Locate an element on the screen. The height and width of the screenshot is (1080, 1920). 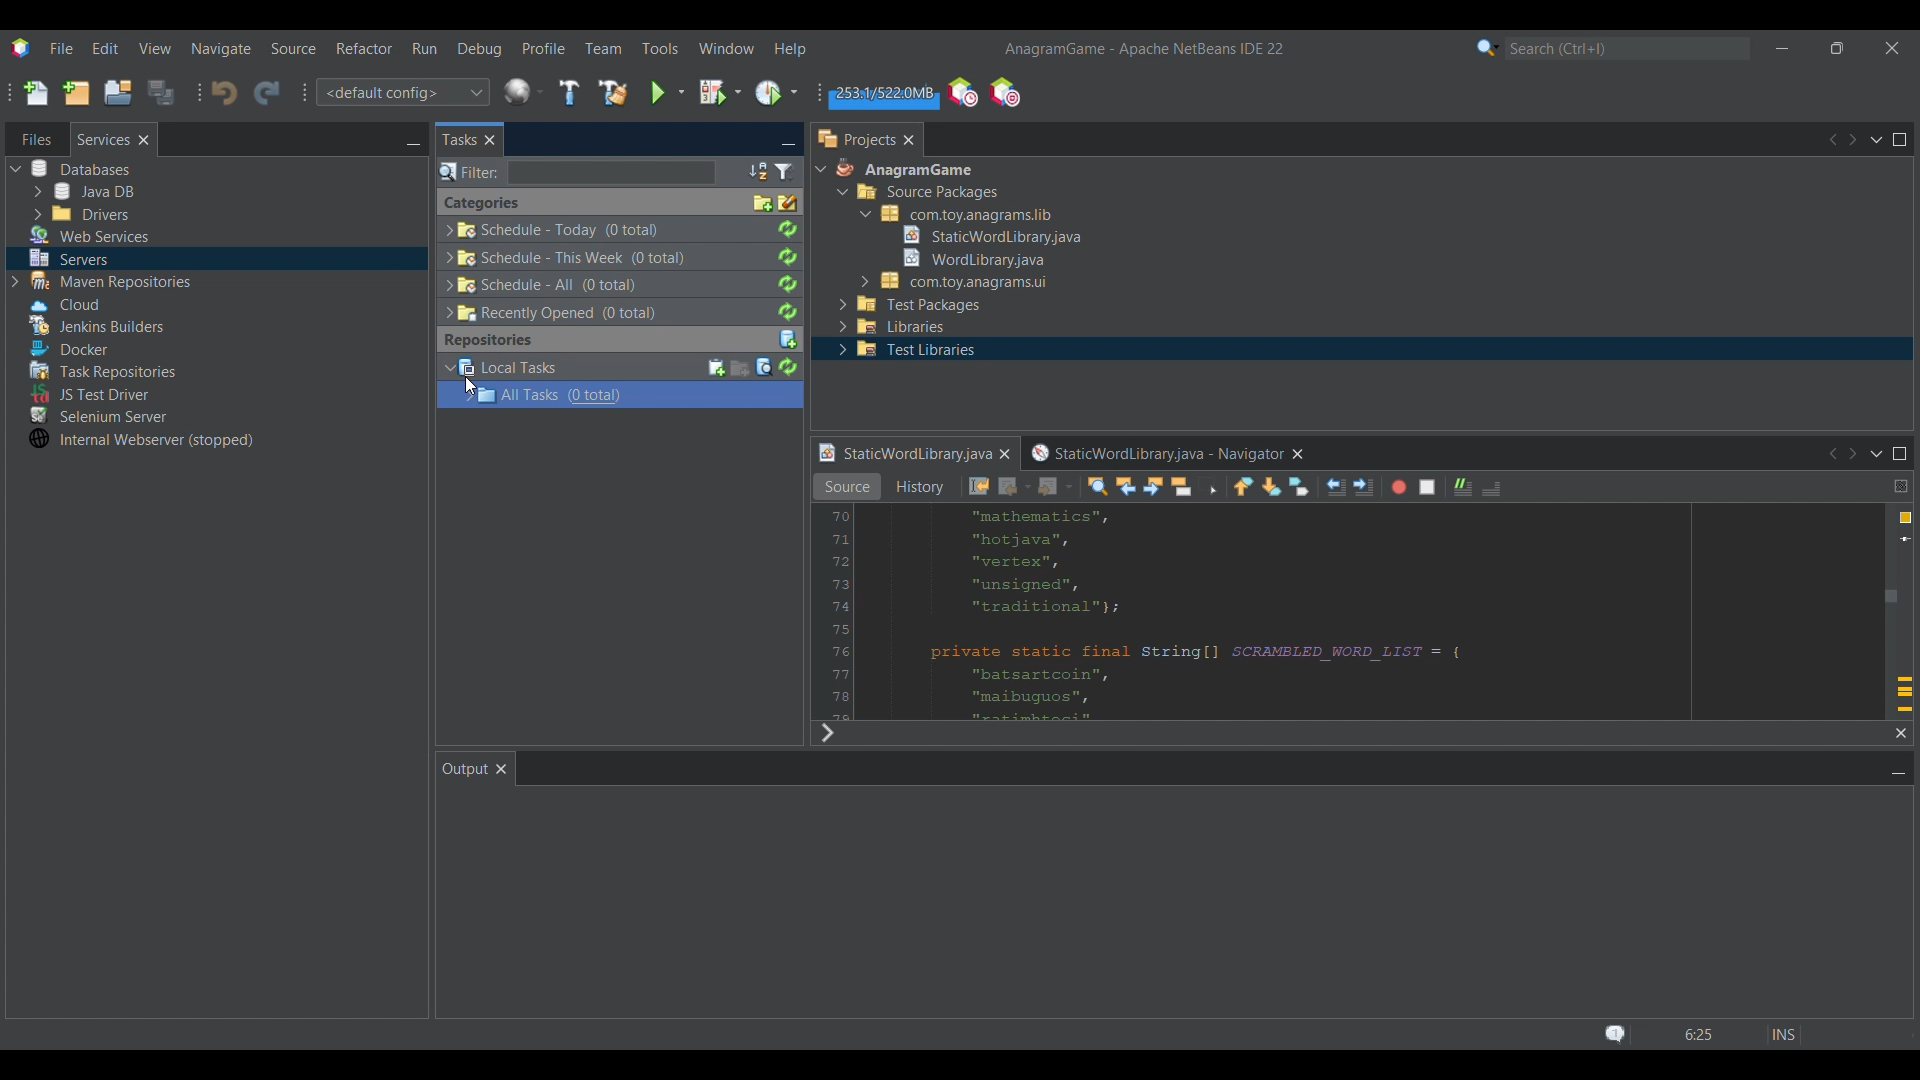
Default configuration options is located at coordinates (402, 92).